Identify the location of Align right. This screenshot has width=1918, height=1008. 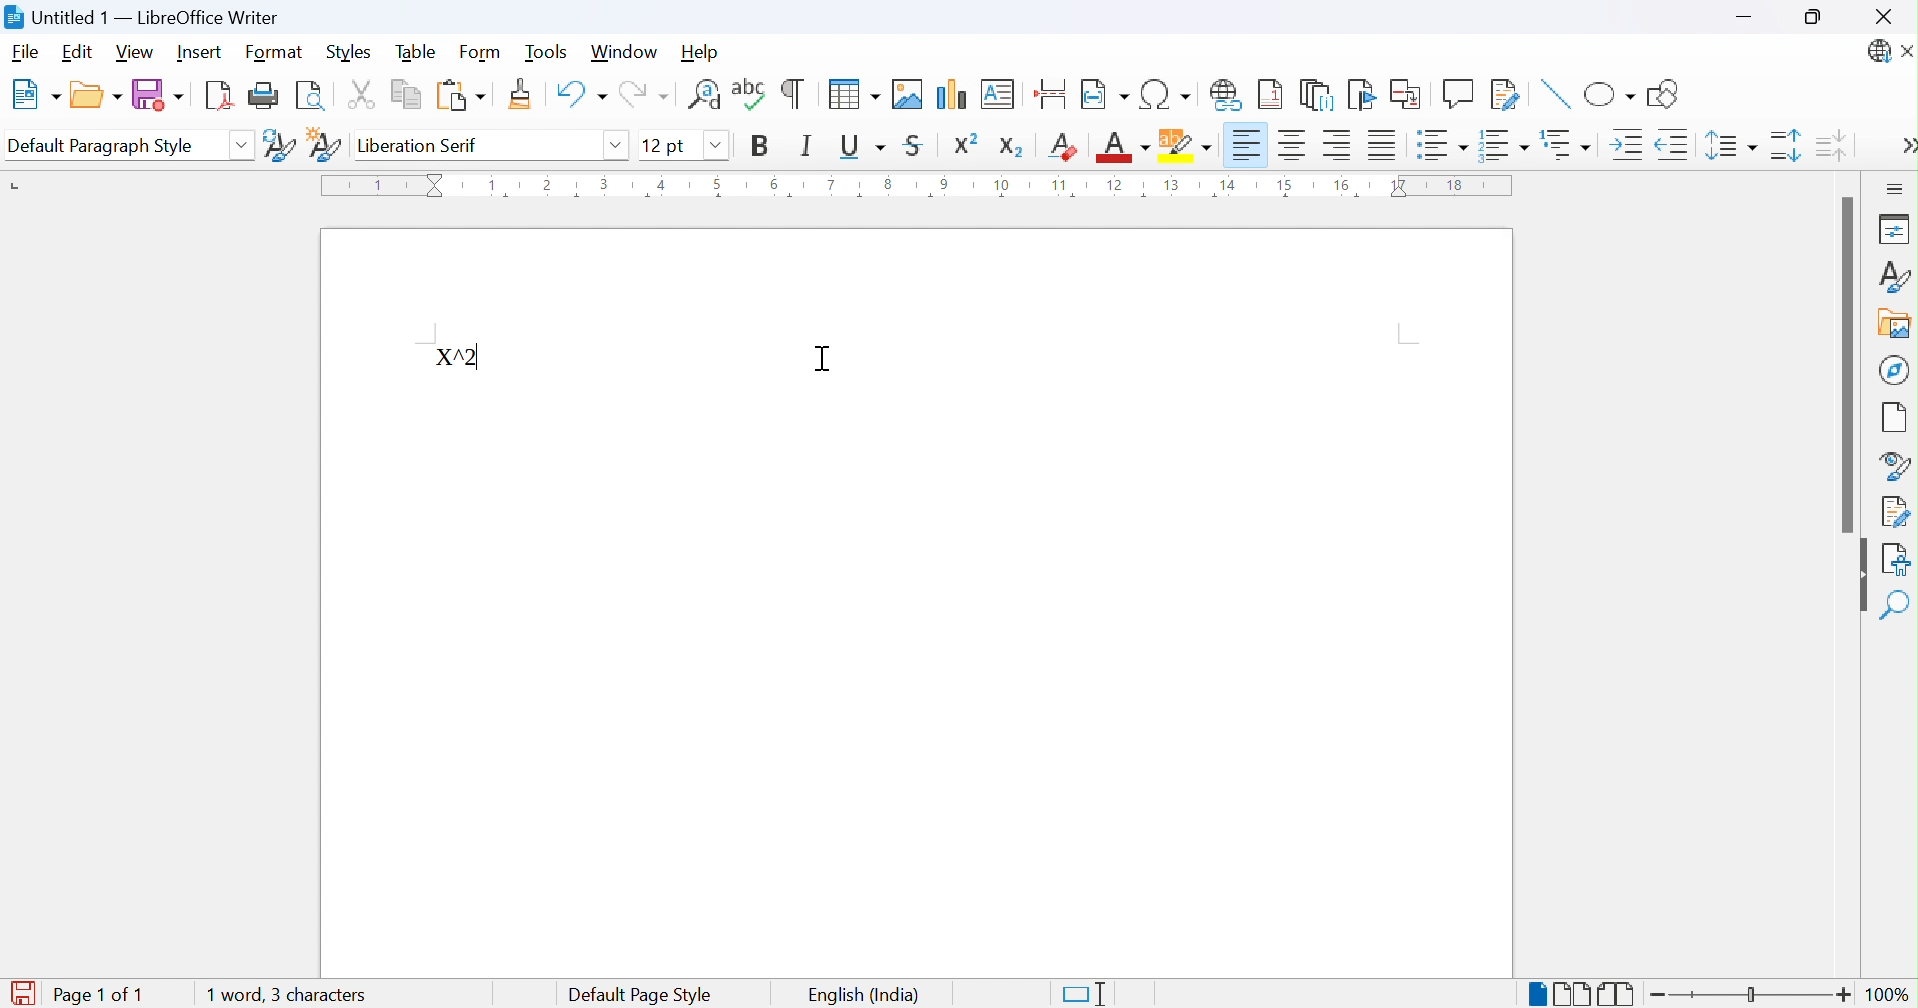
(1339, 148).